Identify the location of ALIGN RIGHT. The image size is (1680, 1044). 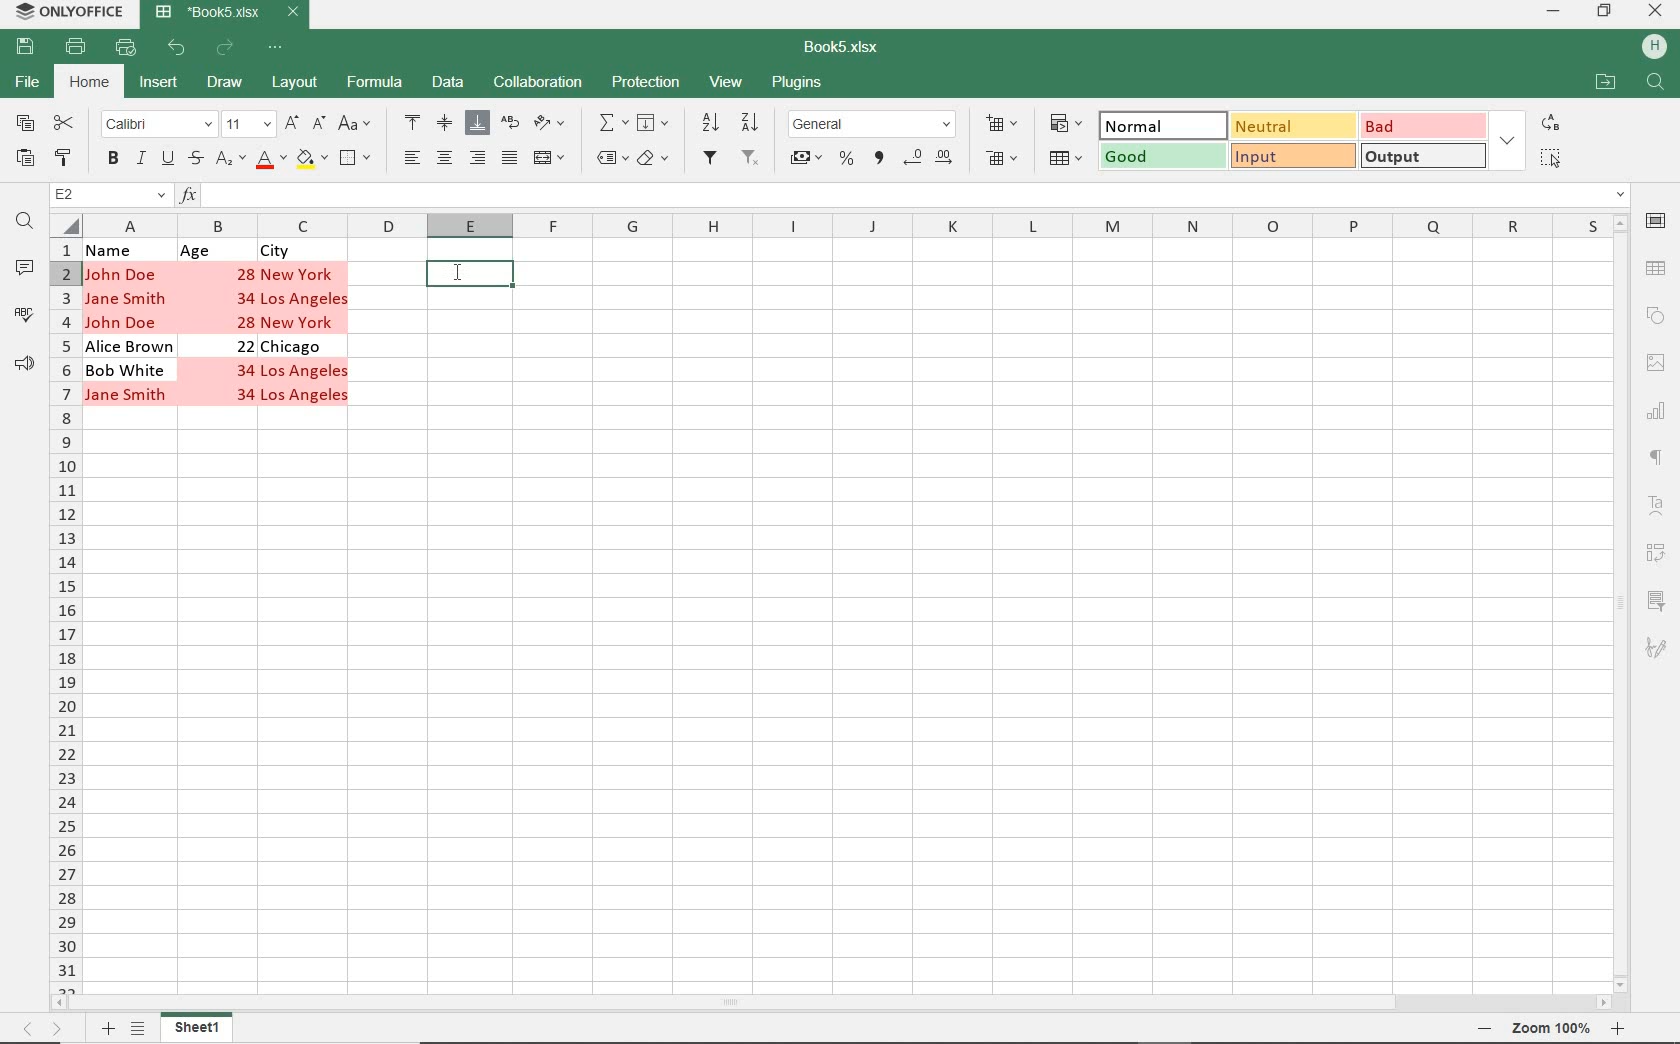
(478, 160).